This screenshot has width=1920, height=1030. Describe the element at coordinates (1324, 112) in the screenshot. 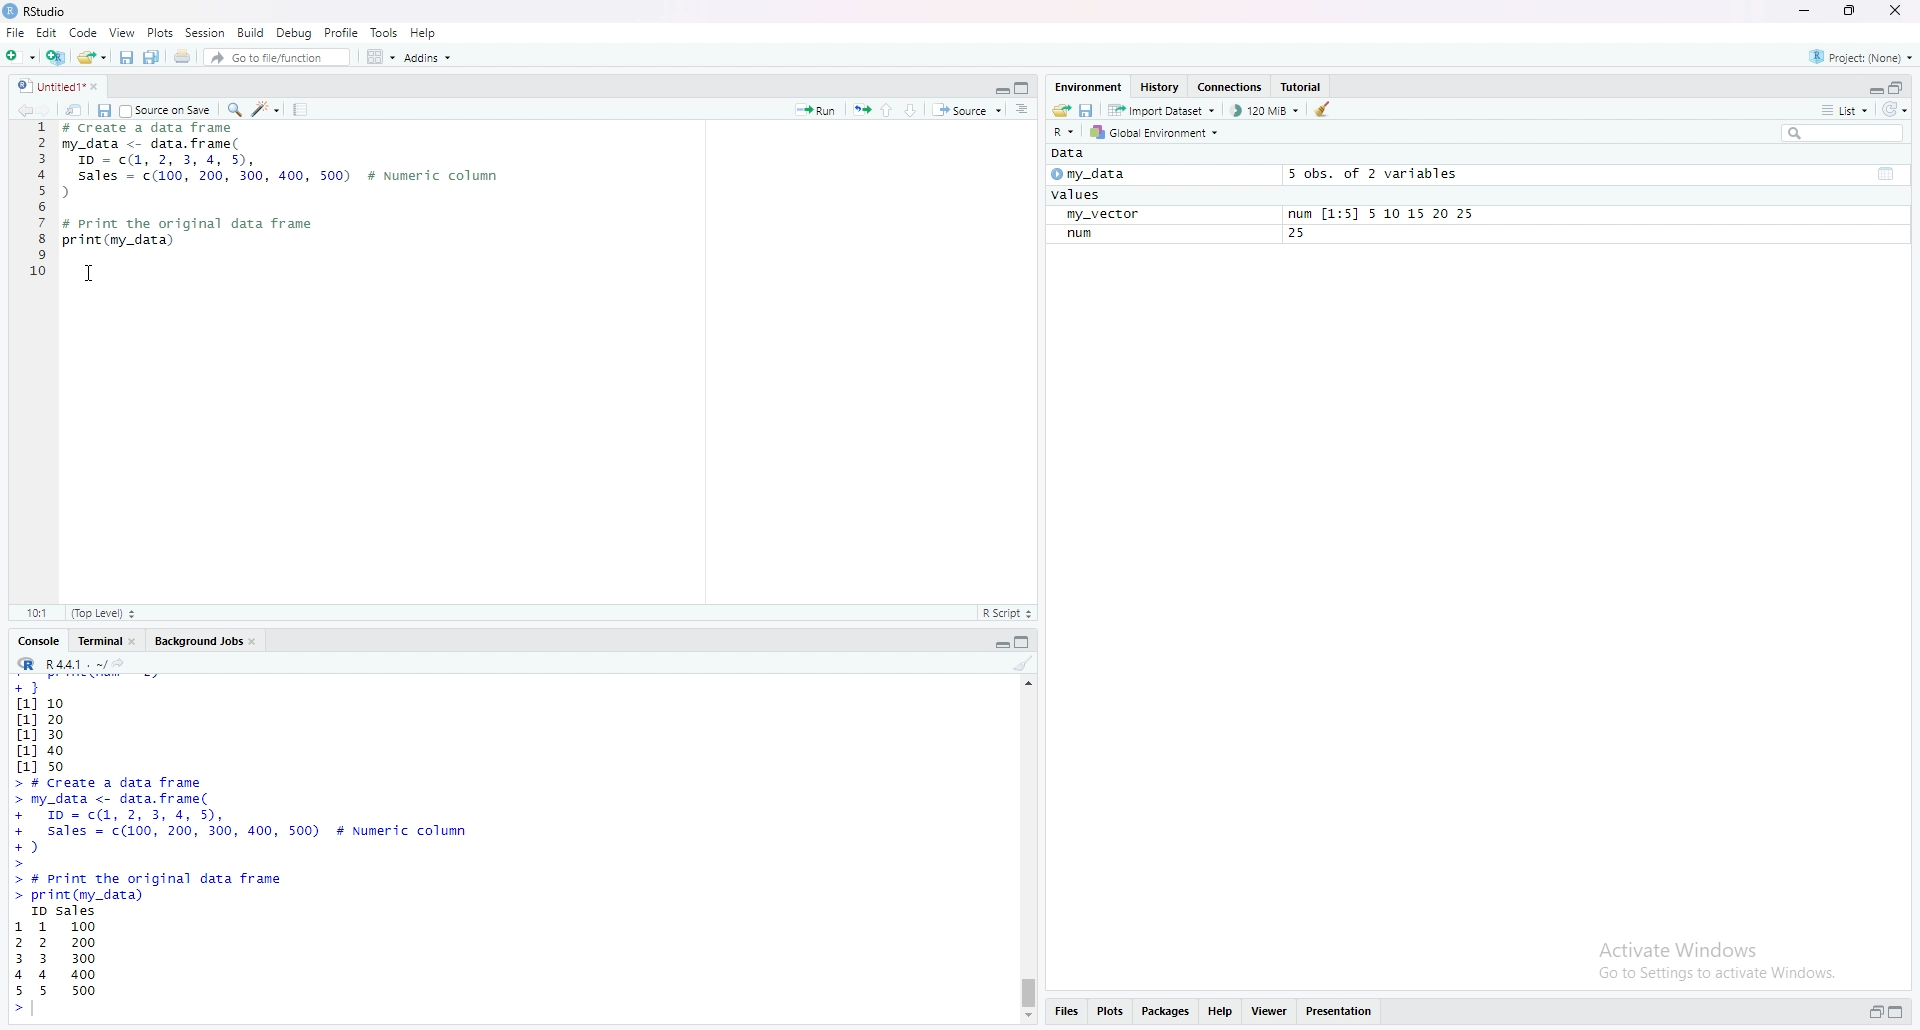

I see `clear objects from the workspace` at that location.